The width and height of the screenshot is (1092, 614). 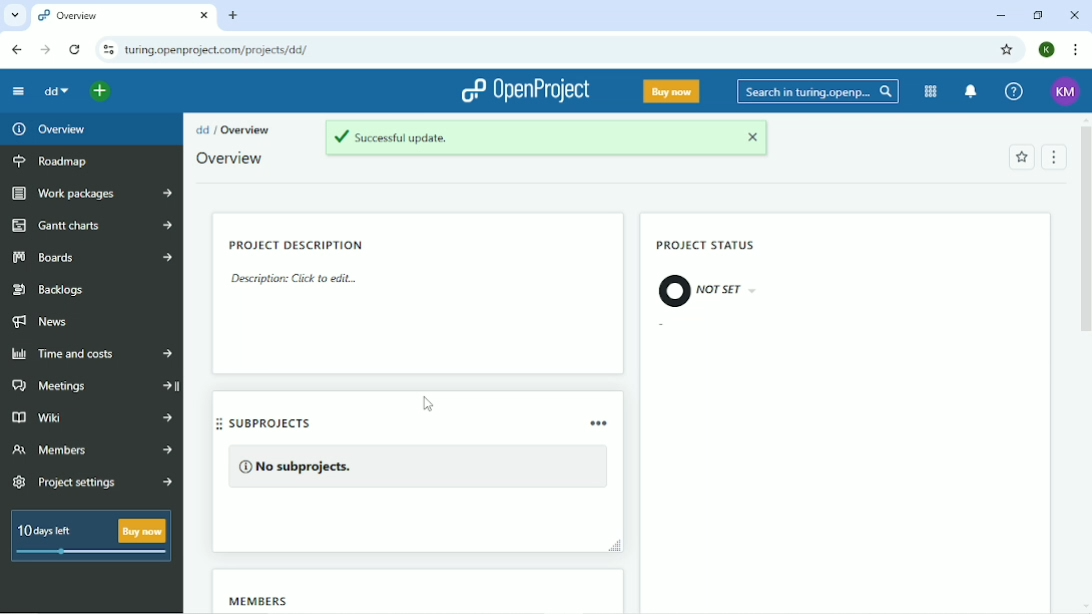 I want to click on Back, so click(x=18, y=49).